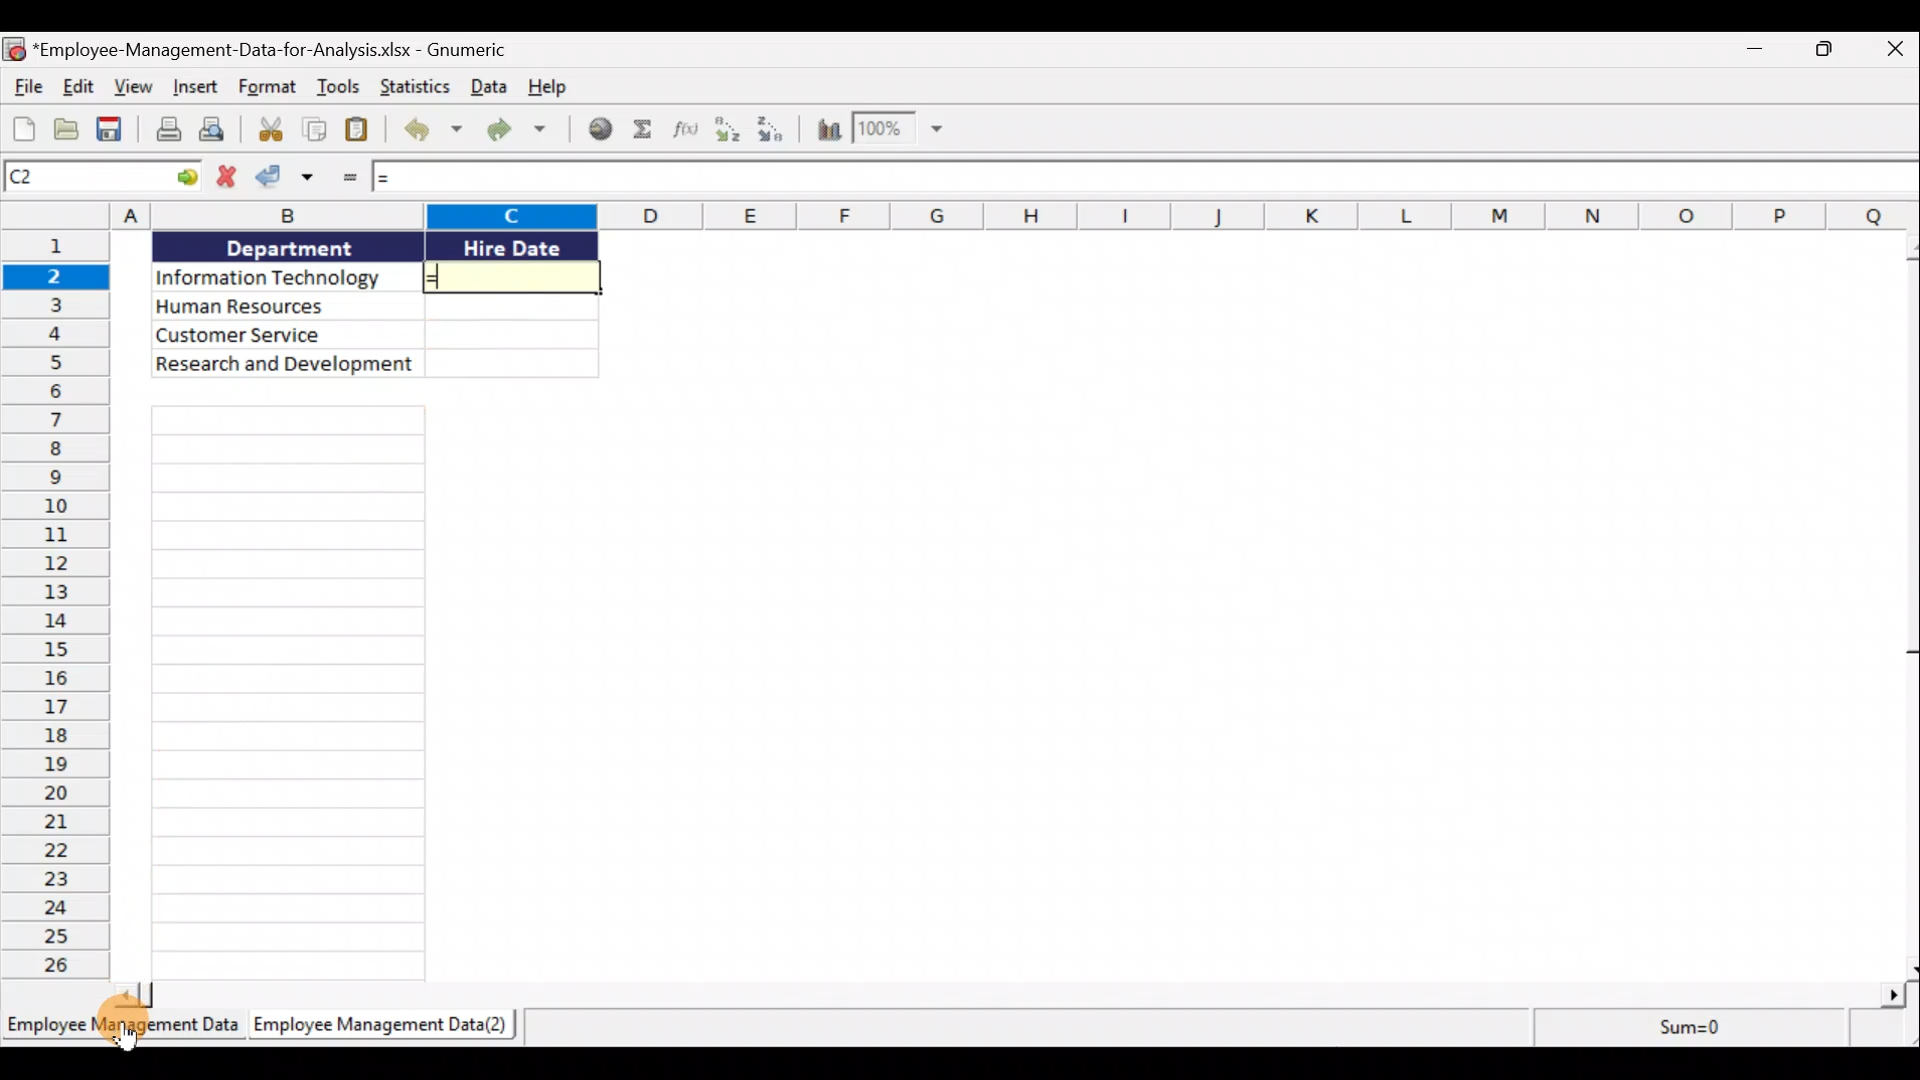 Image resolution: width=1920 pixels, height=1080 pixels. What do you see at coordinates (391, 1031) in the screenshot?
I see `Sheet 2` at bounding box center [391, 1031].